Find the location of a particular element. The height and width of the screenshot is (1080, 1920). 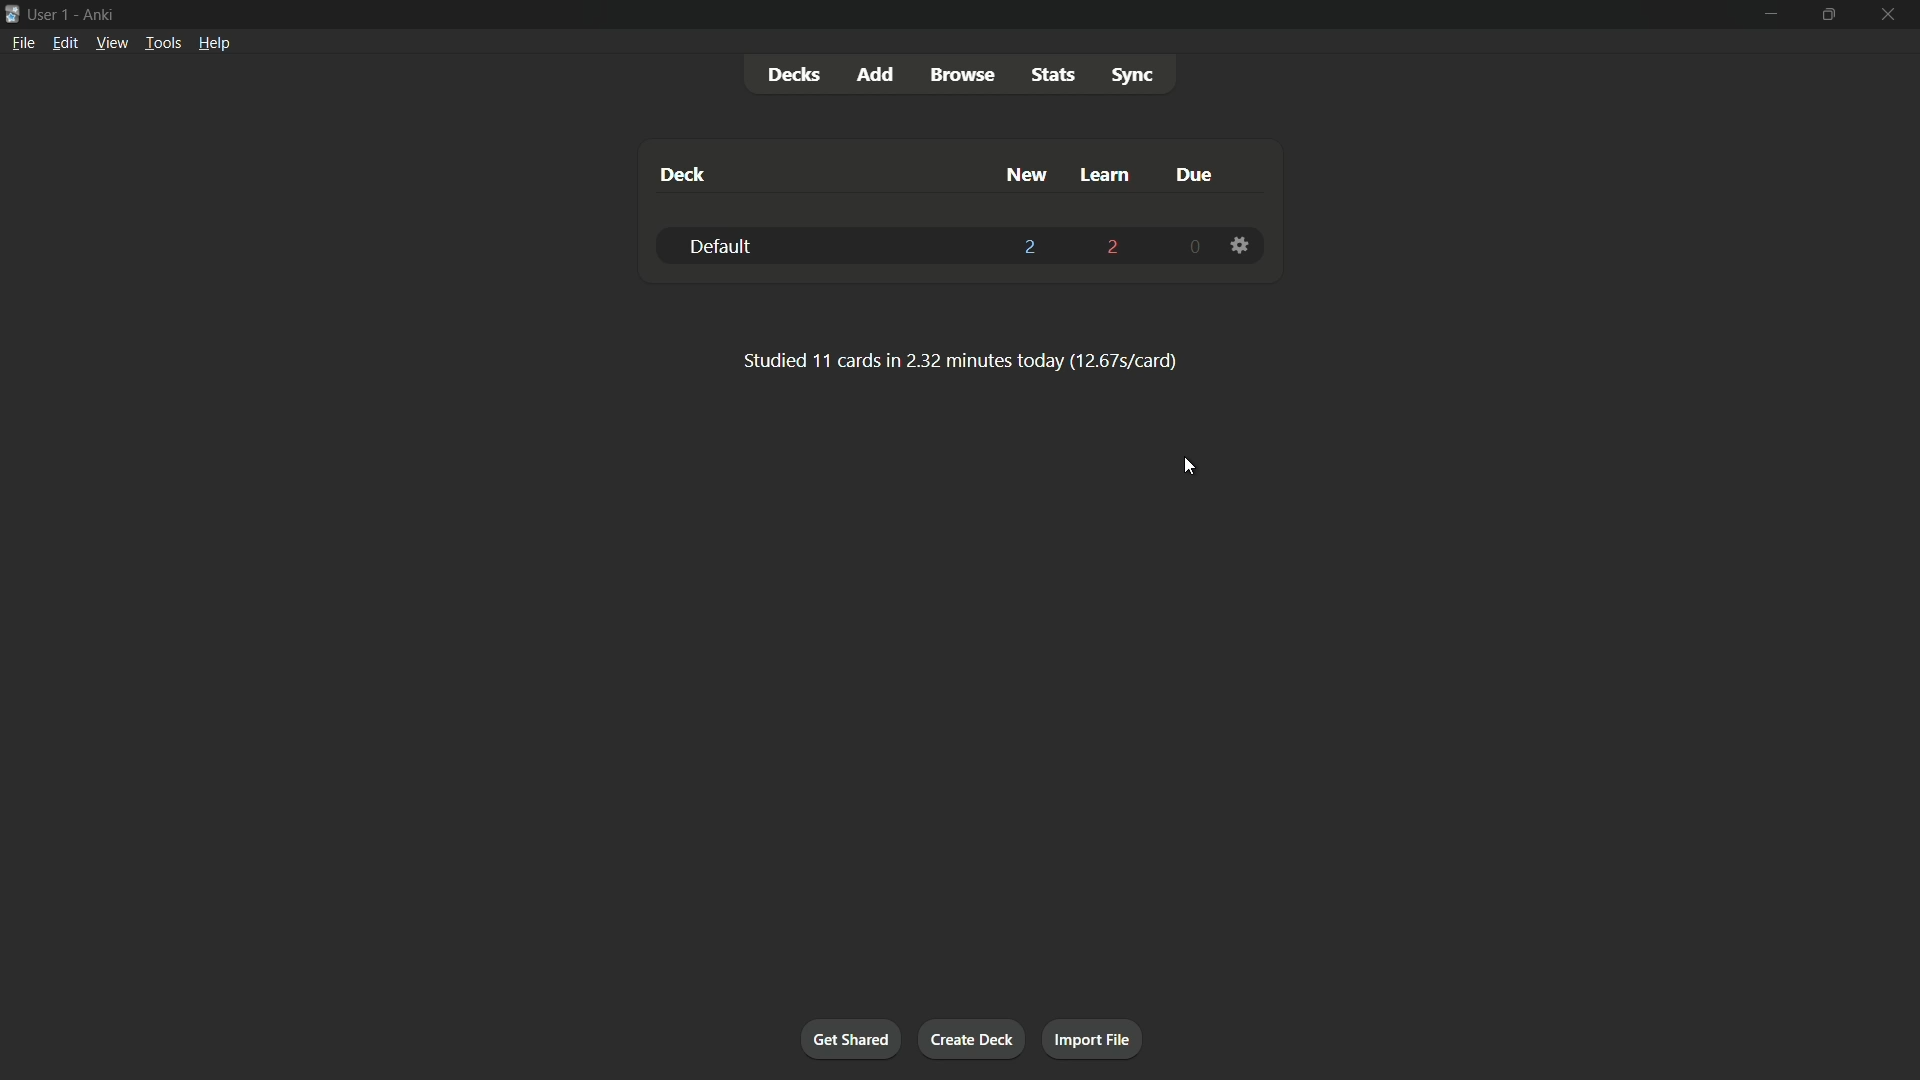

Studied 11 cards in 2.32 minutes today (12.67s/card) is located at coordinates (955, 364).